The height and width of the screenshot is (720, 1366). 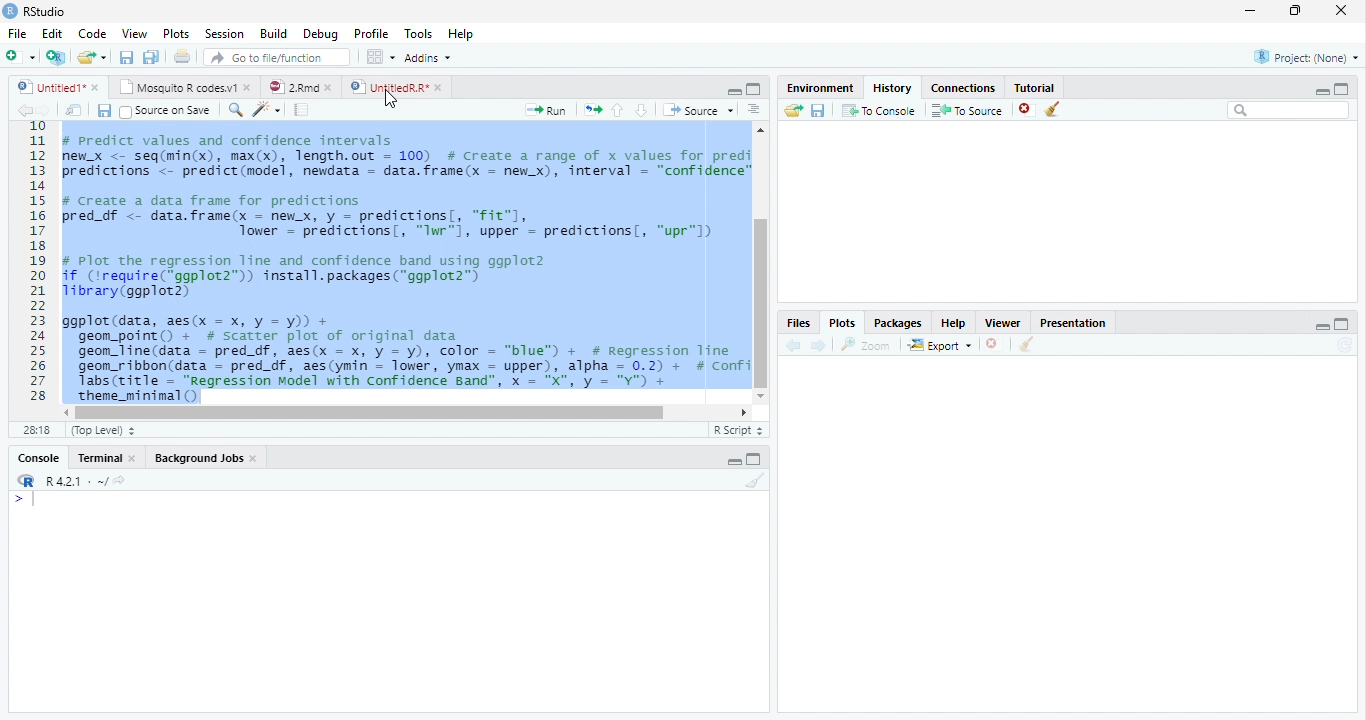 What do you see at coordinates (963, 88) in the screenshot?
I see `Connection` at bounding box center [963, 88].